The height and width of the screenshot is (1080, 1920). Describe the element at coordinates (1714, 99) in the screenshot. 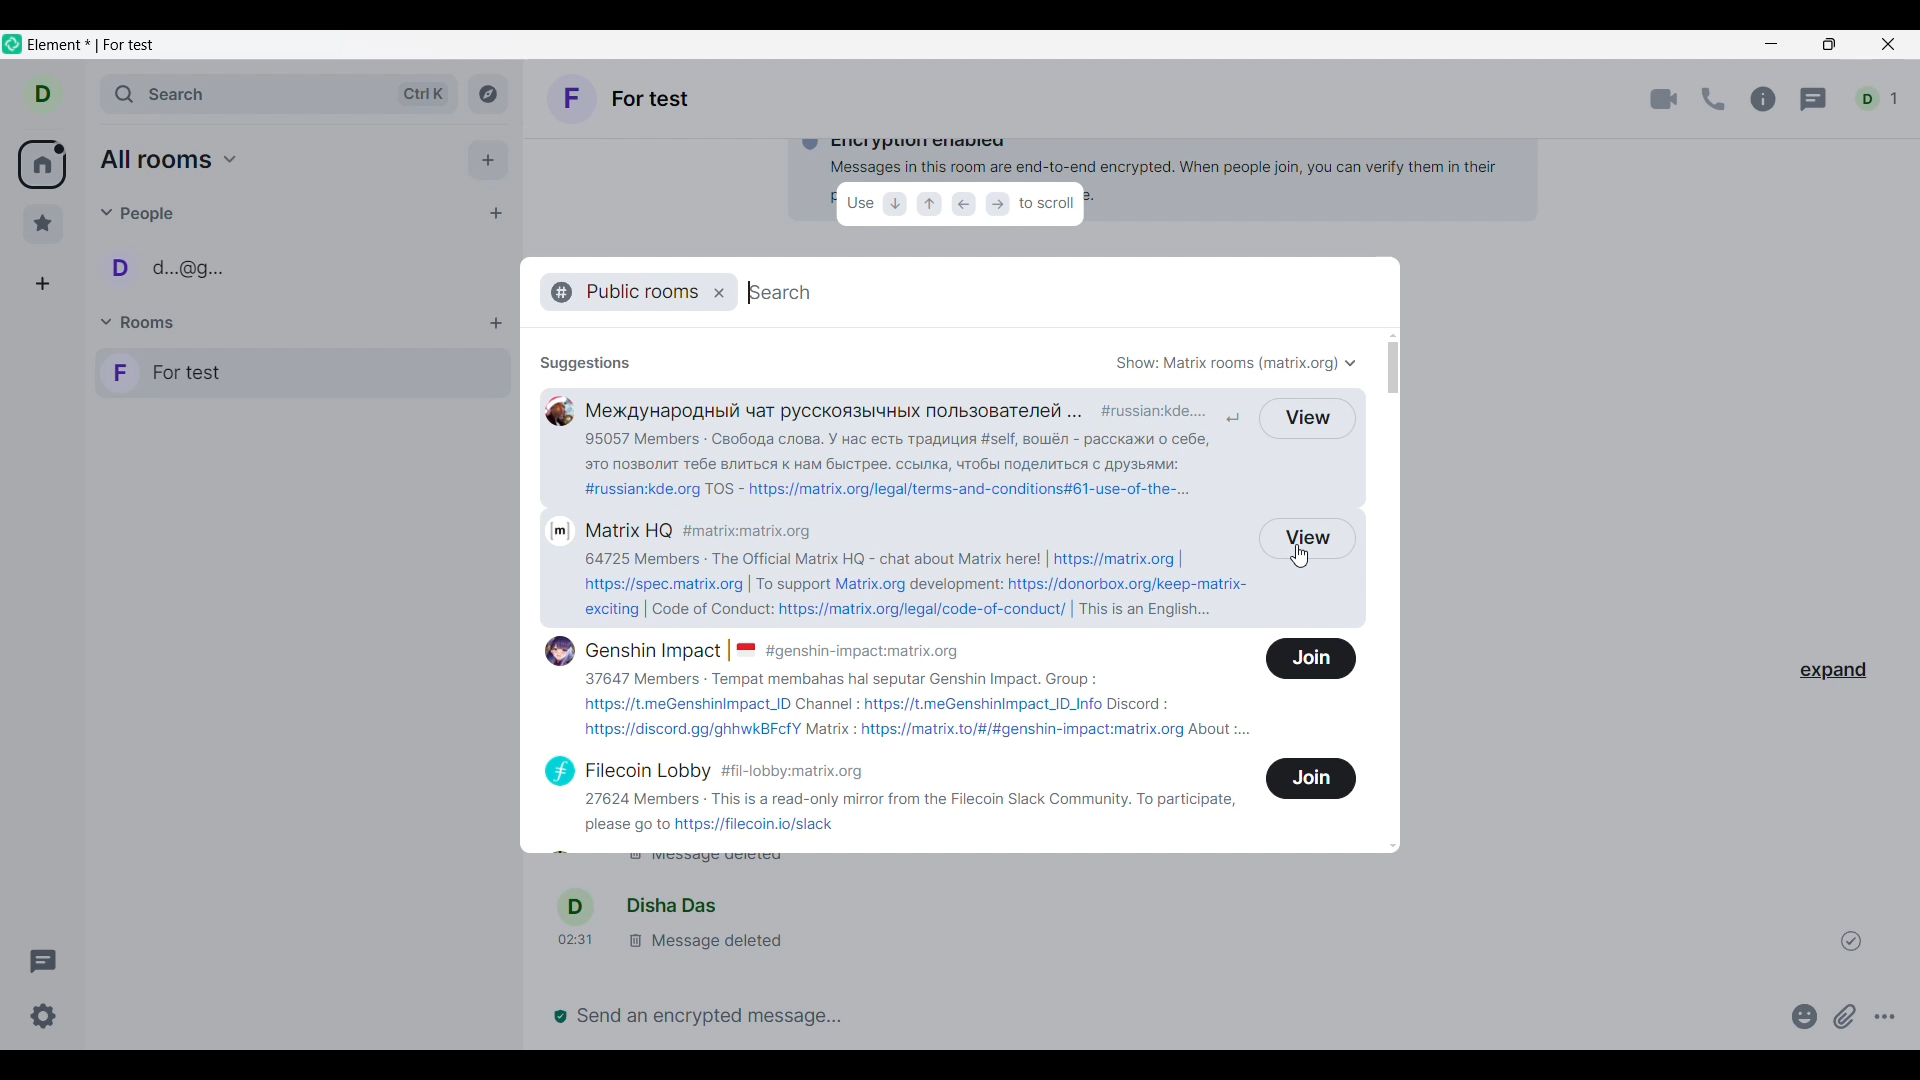

I see `Call` at that location.